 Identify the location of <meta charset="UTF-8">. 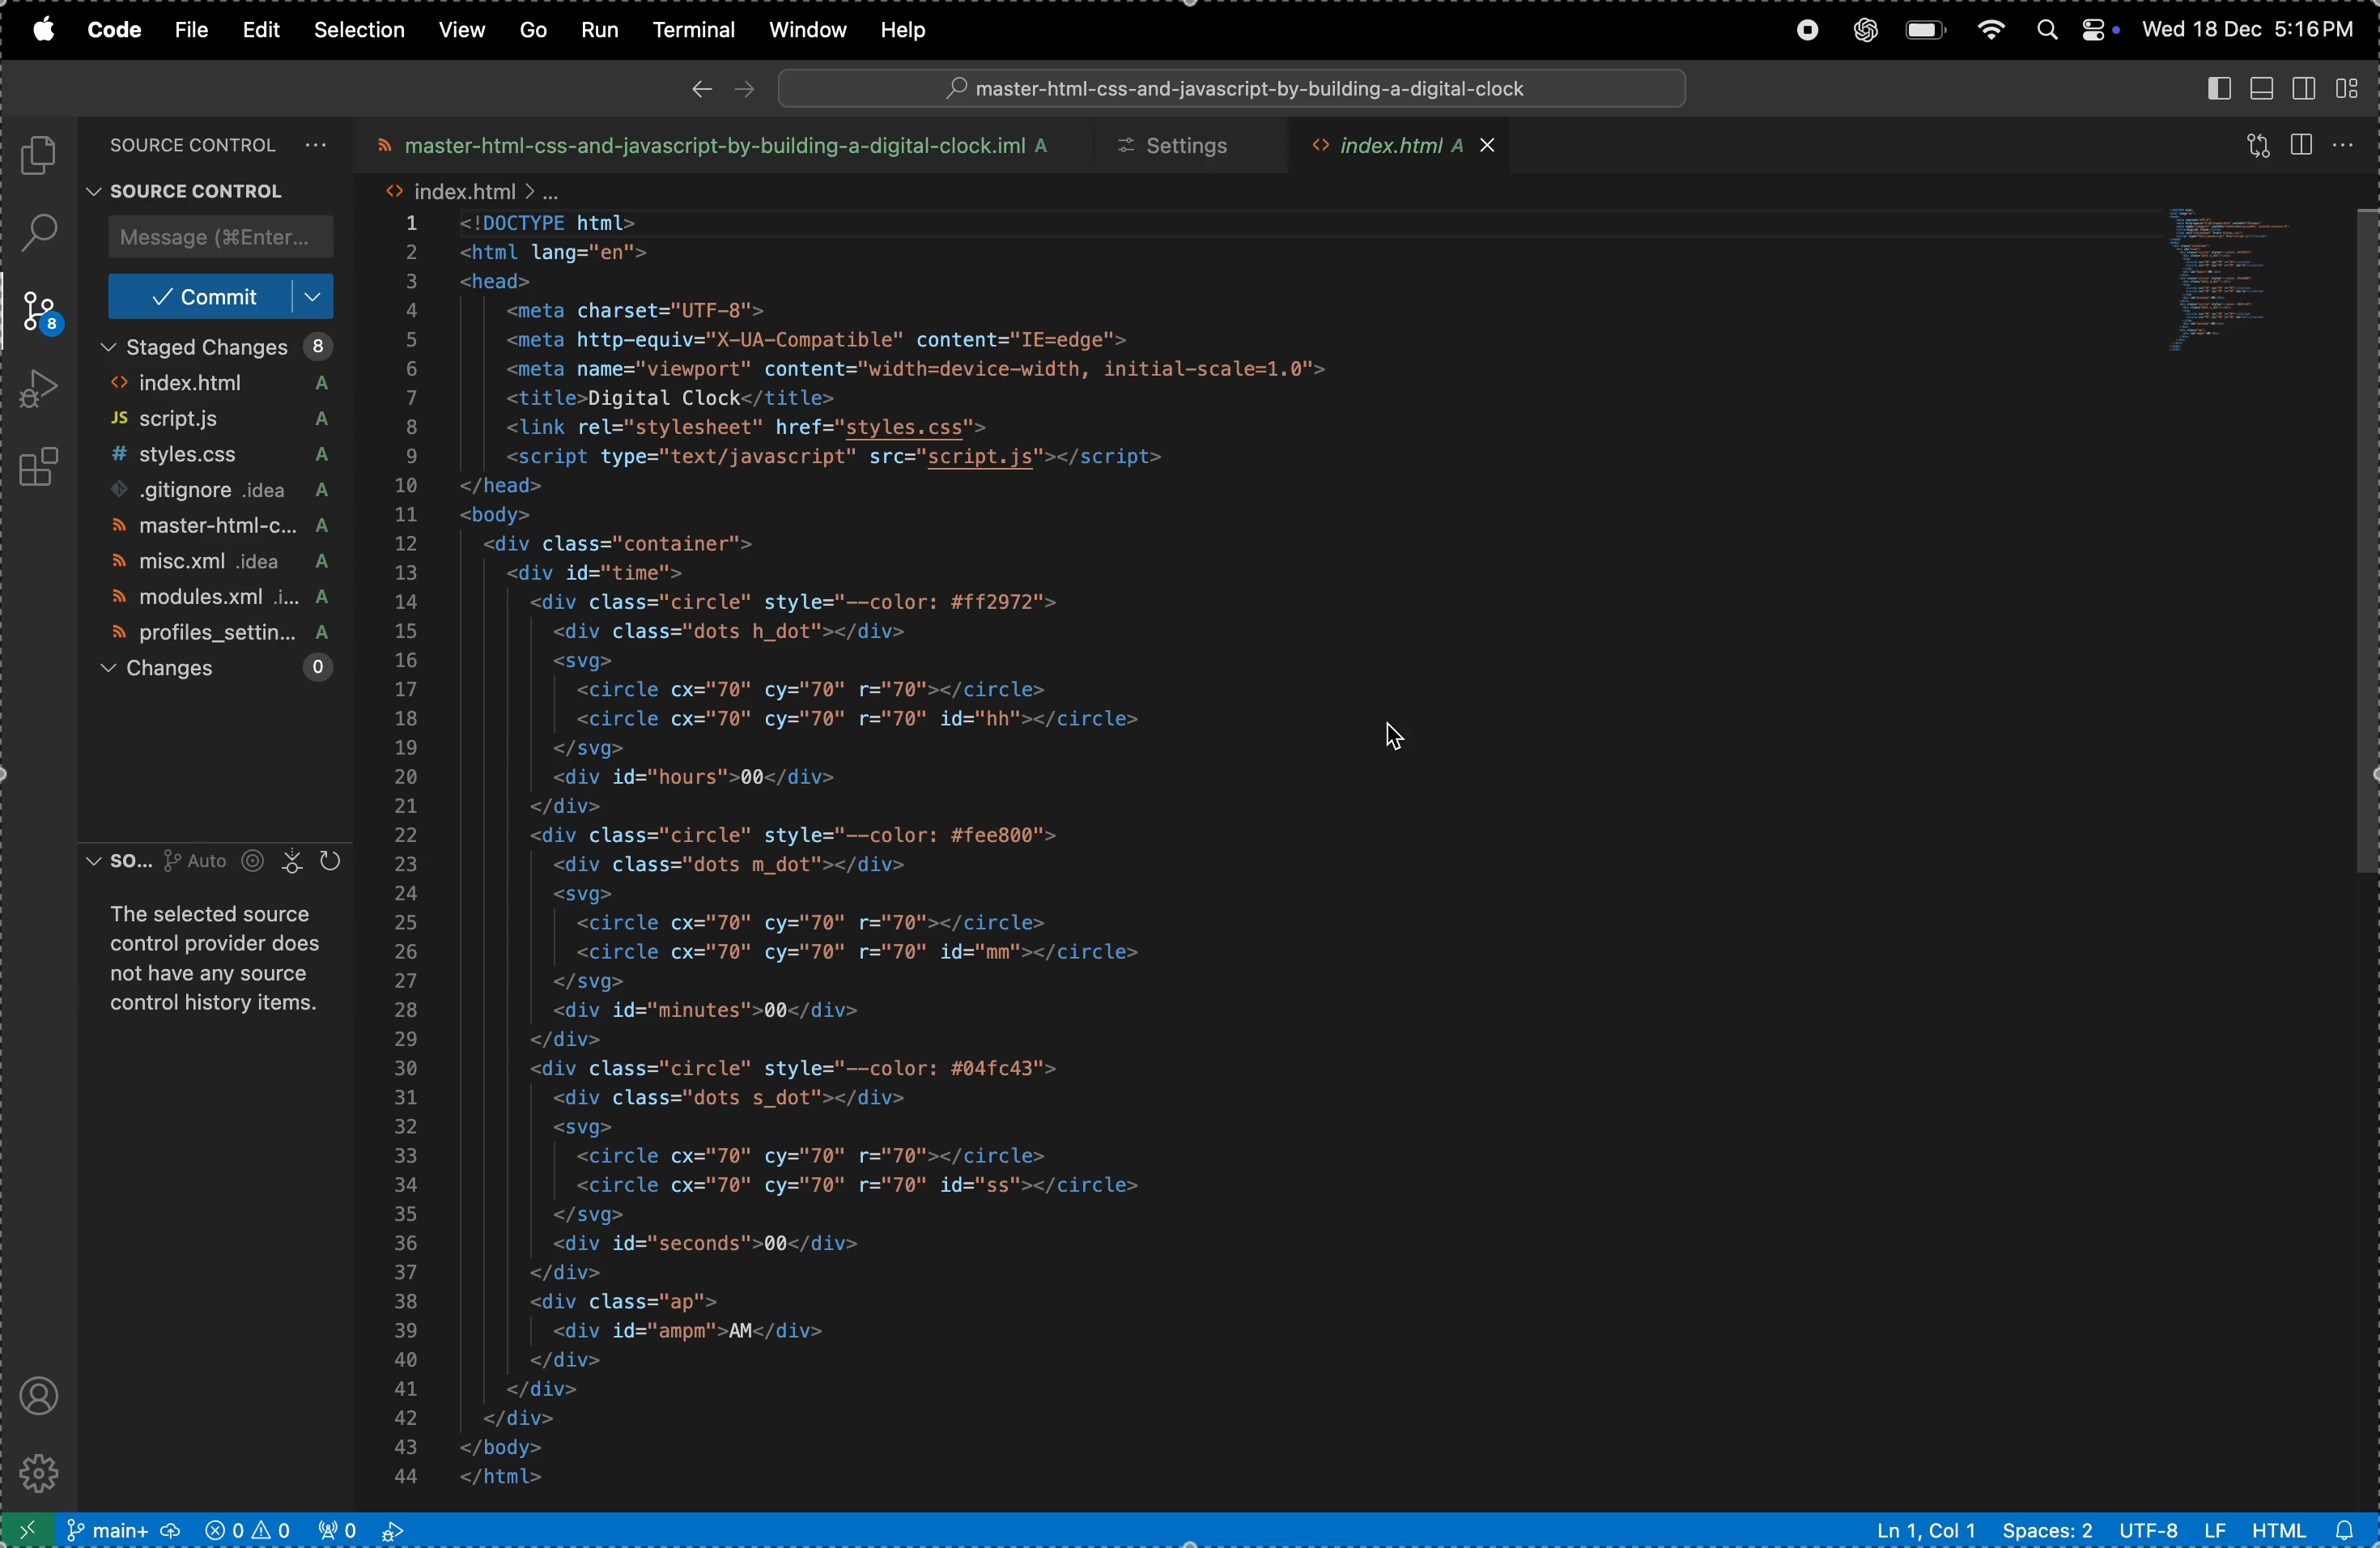
(658, 311).